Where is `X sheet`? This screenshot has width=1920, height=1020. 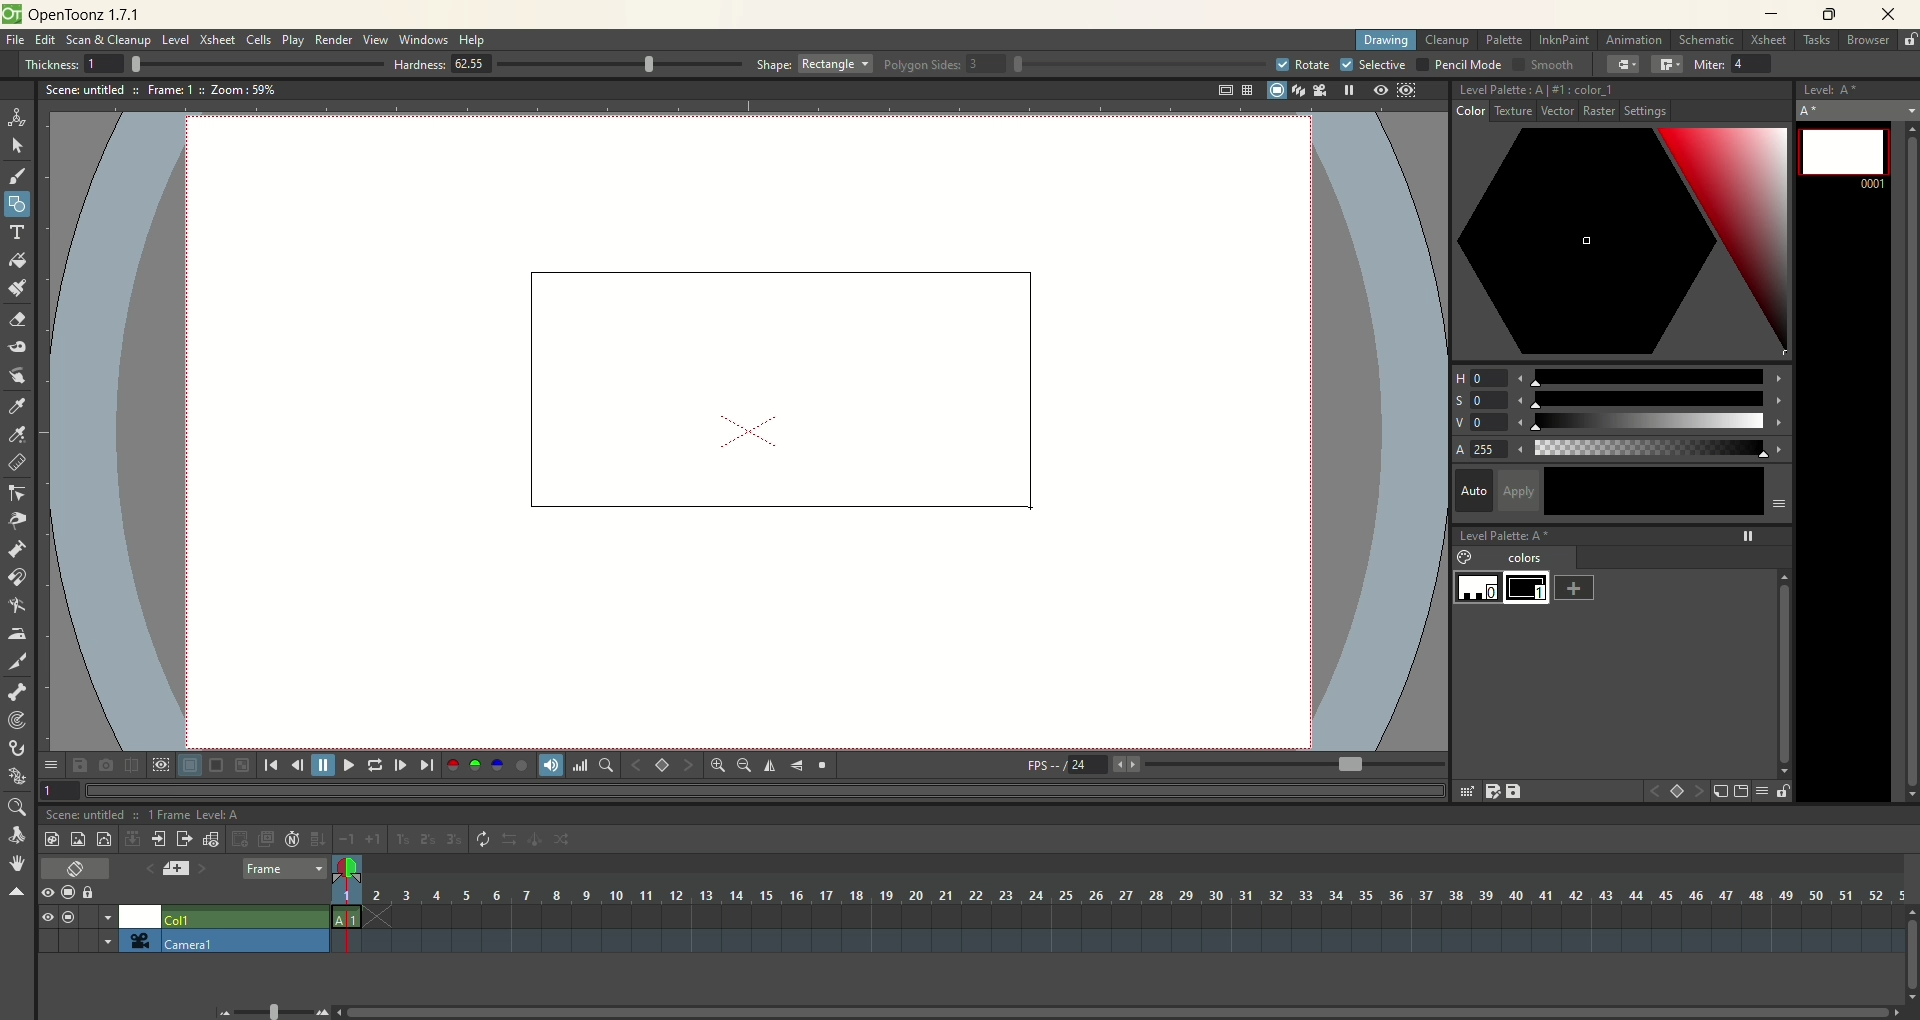
X sheet is located at coordinates (219, 40).